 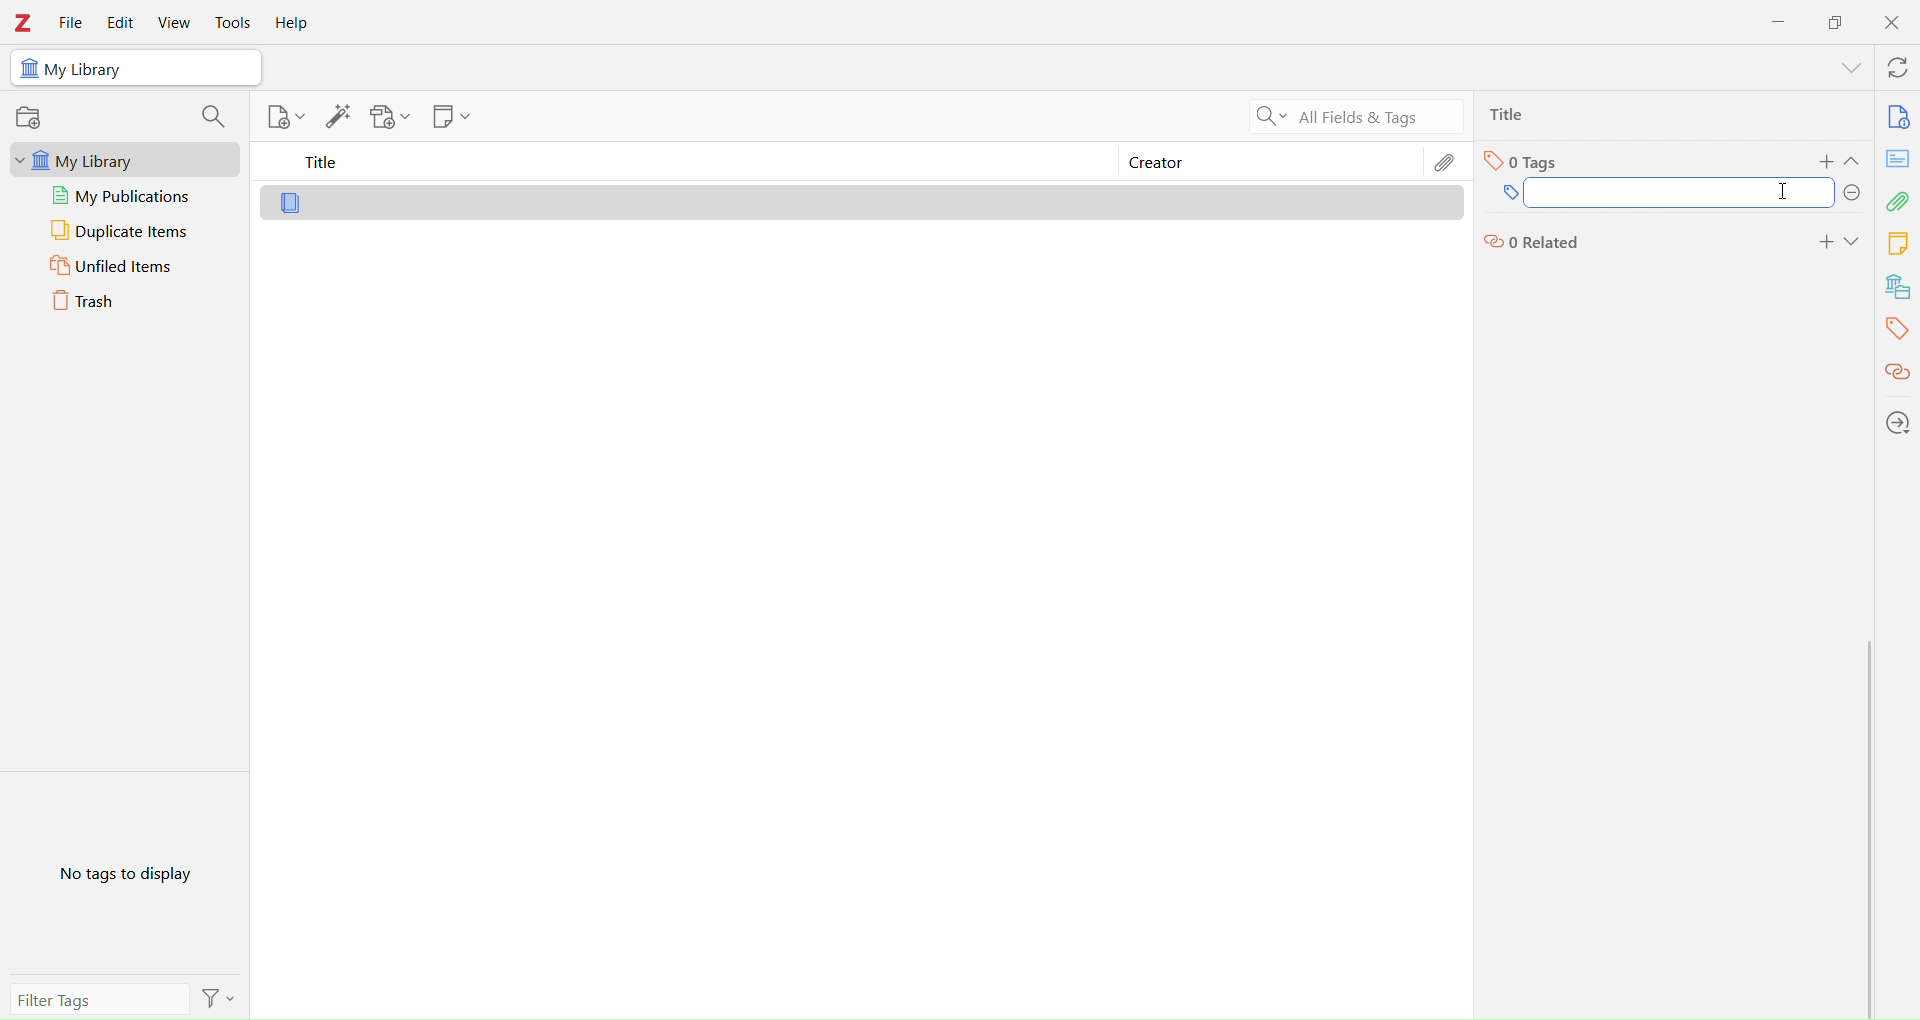 I want to click on File, so click(x=66, y=18).